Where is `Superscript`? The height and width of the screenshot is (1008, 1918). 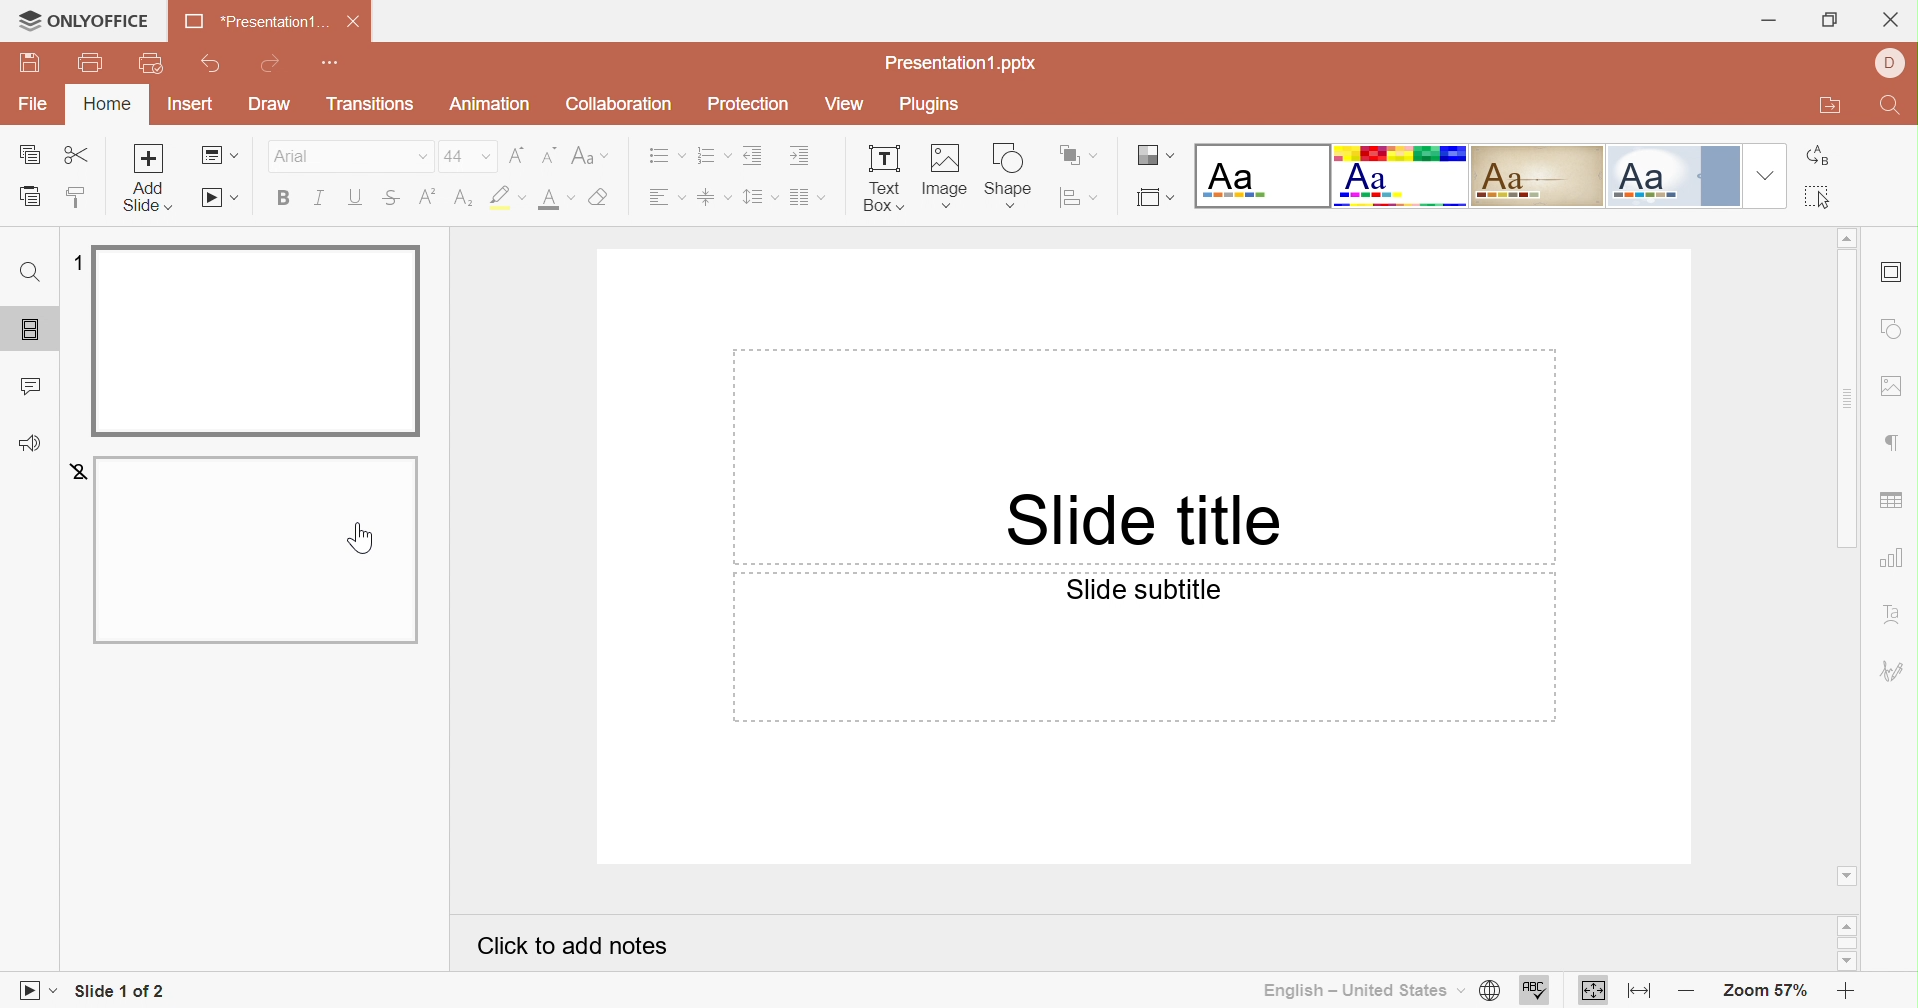 Superscript is located at coordinates (426, 196).